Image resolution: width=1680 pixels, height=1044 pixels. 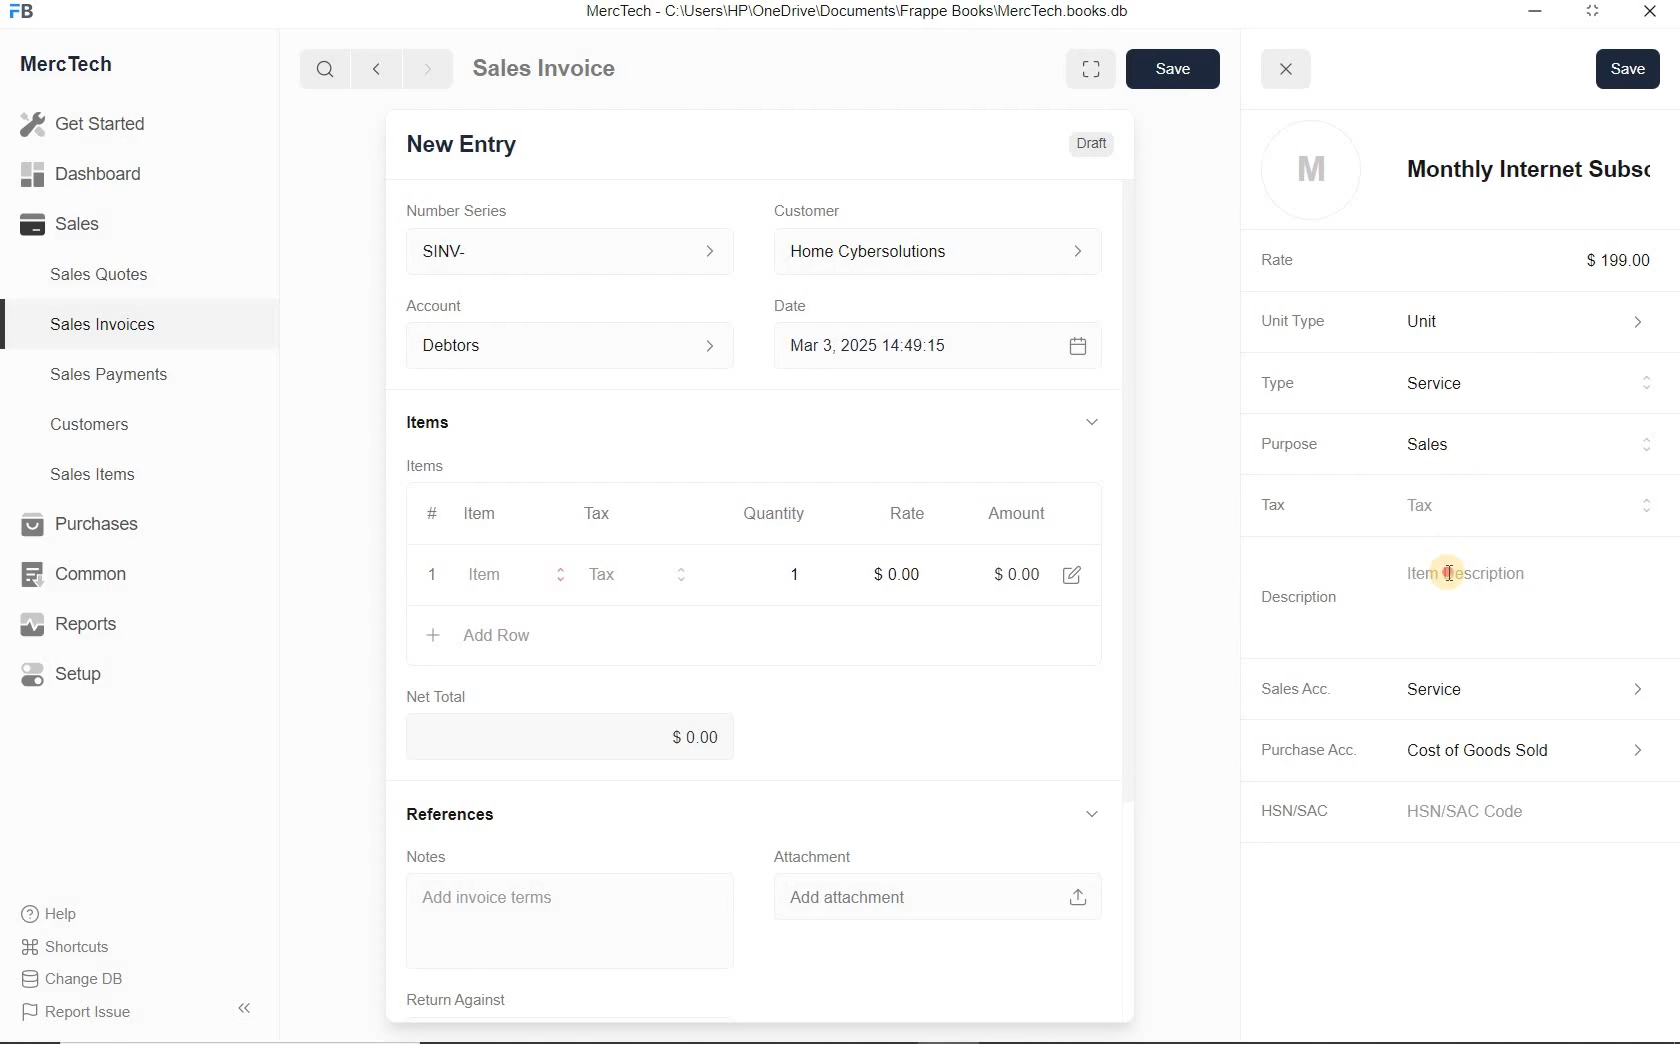 What do you see at coordinates (425, 635) in the screenshot?
I see `create` at bounding box center [425, 635].